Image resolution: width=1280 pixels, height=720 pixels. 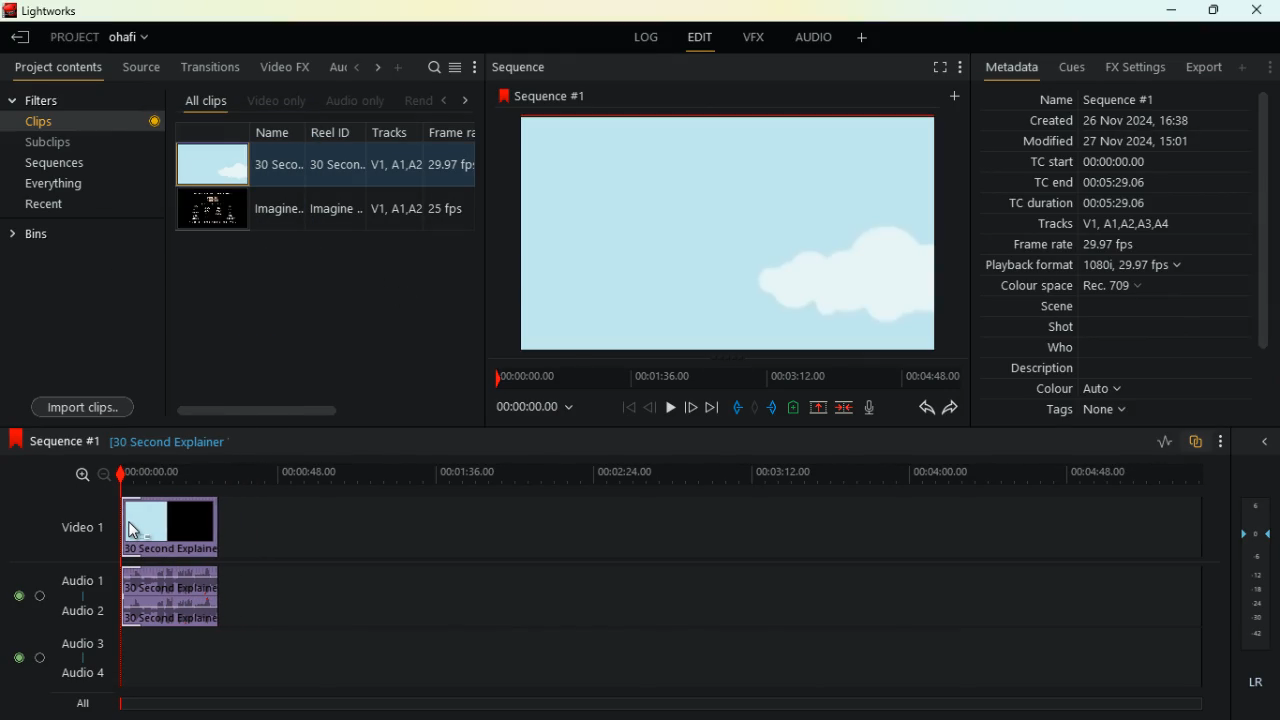 I want to click on battery, so click(x=792, y=408).